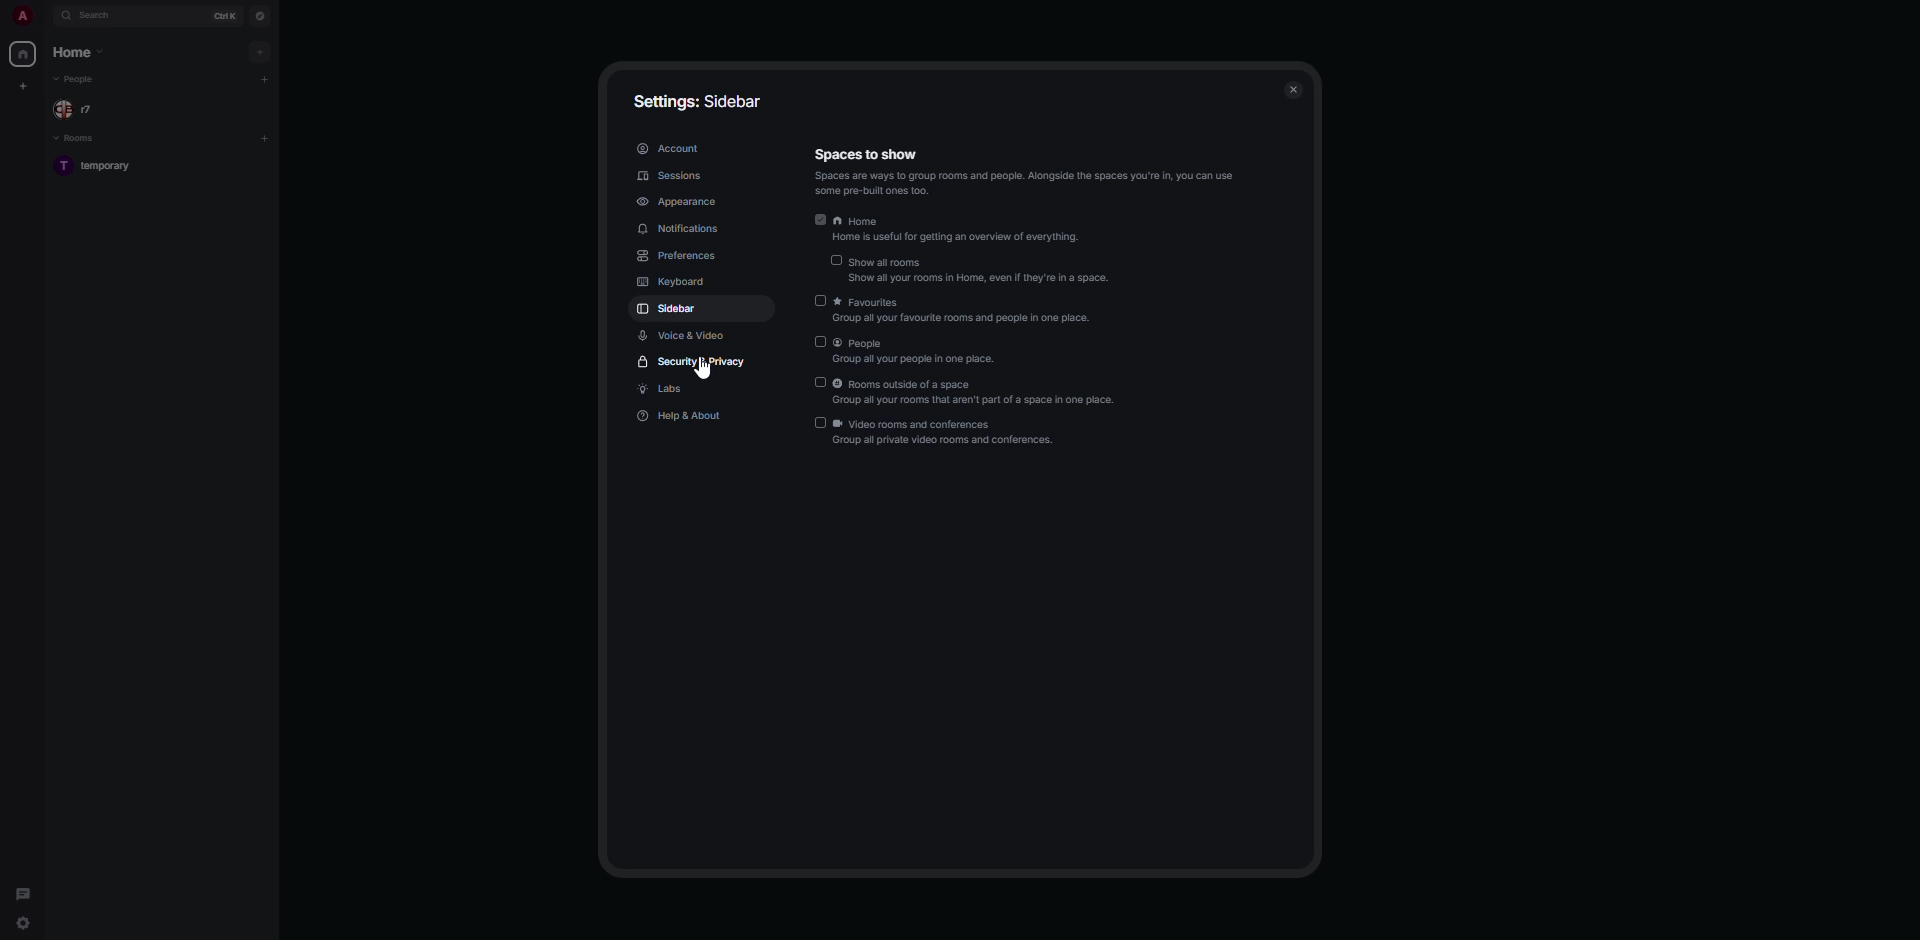  Describe the element at coordinates (963, 391) in the screenshot. I see `rooms outside of a space` at that location.